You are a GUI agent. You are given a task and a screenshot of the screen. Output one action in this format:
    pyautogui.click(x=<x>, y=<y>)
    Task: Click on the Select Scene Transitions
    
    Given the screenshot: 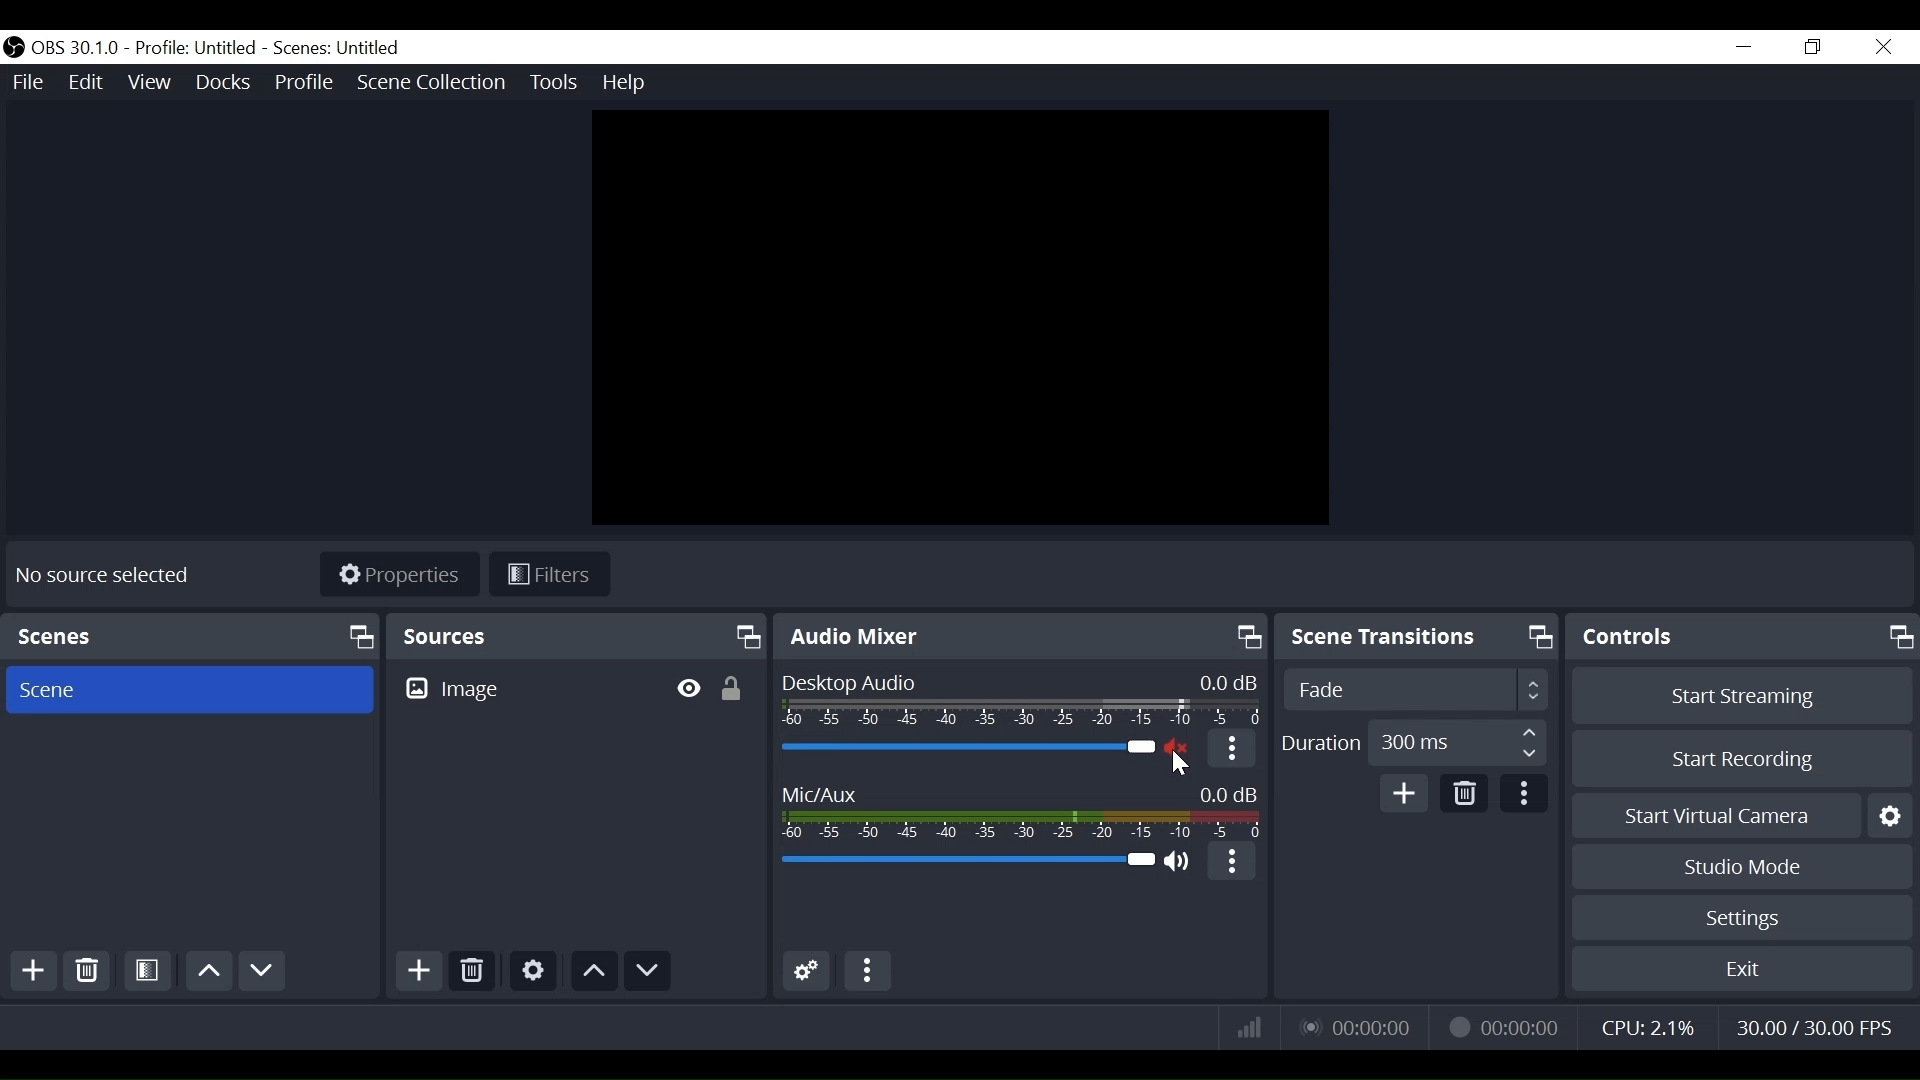 What is the action you would take?
    pyautogui.click(x=1421, y=691)
    